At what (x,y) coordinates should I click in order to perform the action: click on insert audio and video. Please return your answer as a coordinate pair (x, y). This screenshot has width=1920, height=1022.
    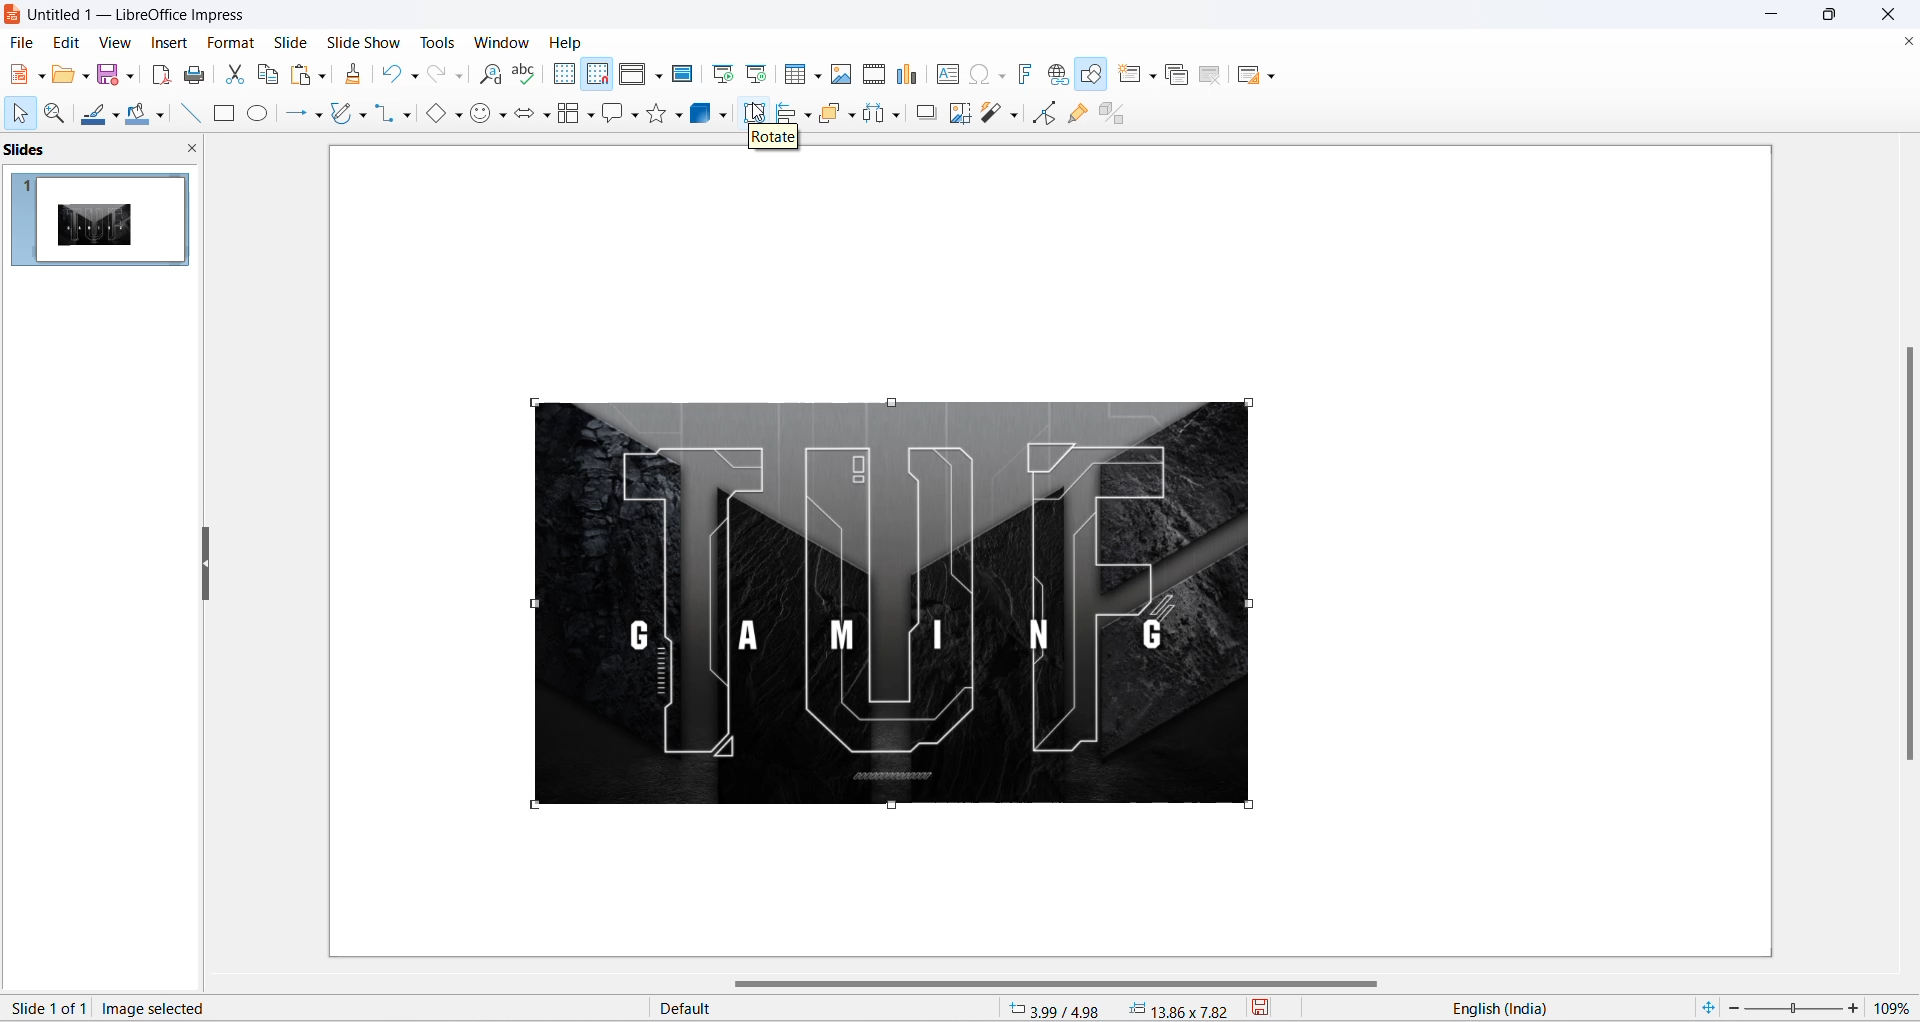
    Looking at the image, I should click on (872, 74).